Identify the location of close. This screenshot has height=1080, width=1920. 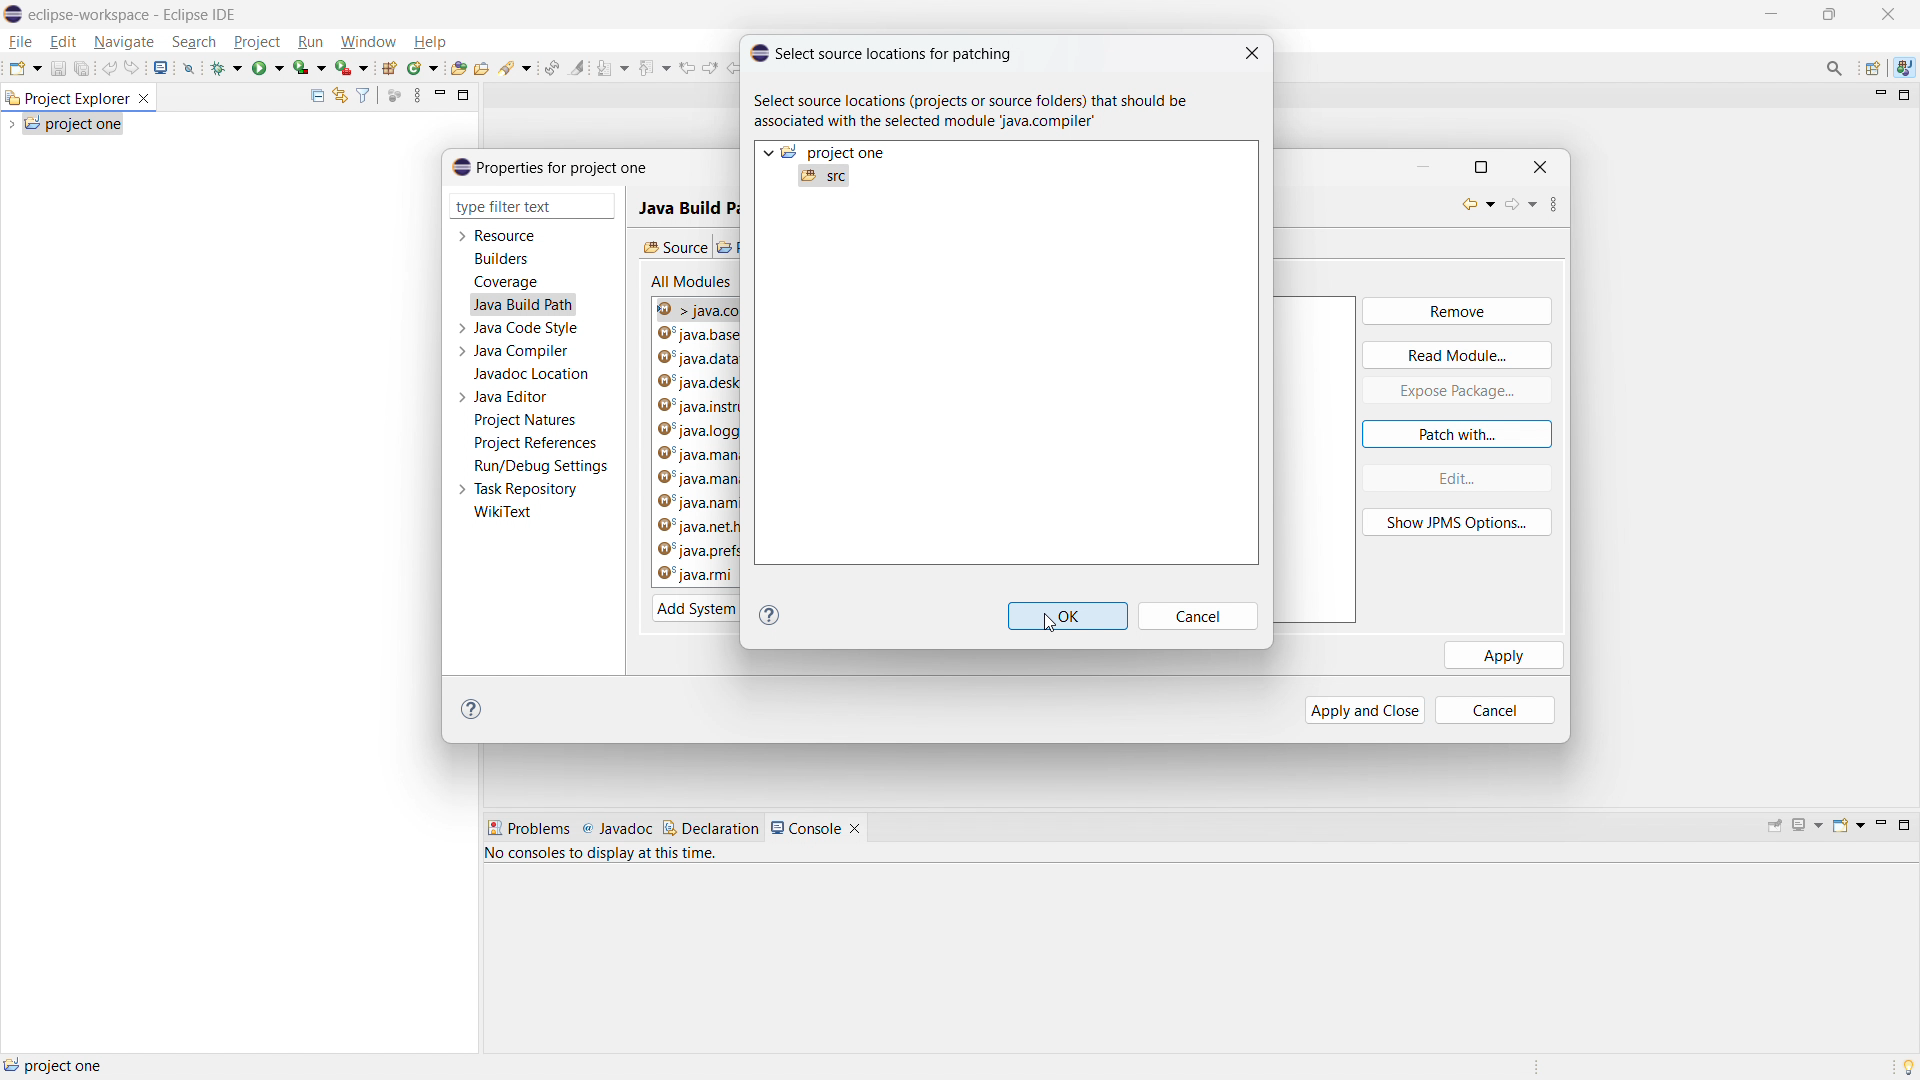
(1542, 165).